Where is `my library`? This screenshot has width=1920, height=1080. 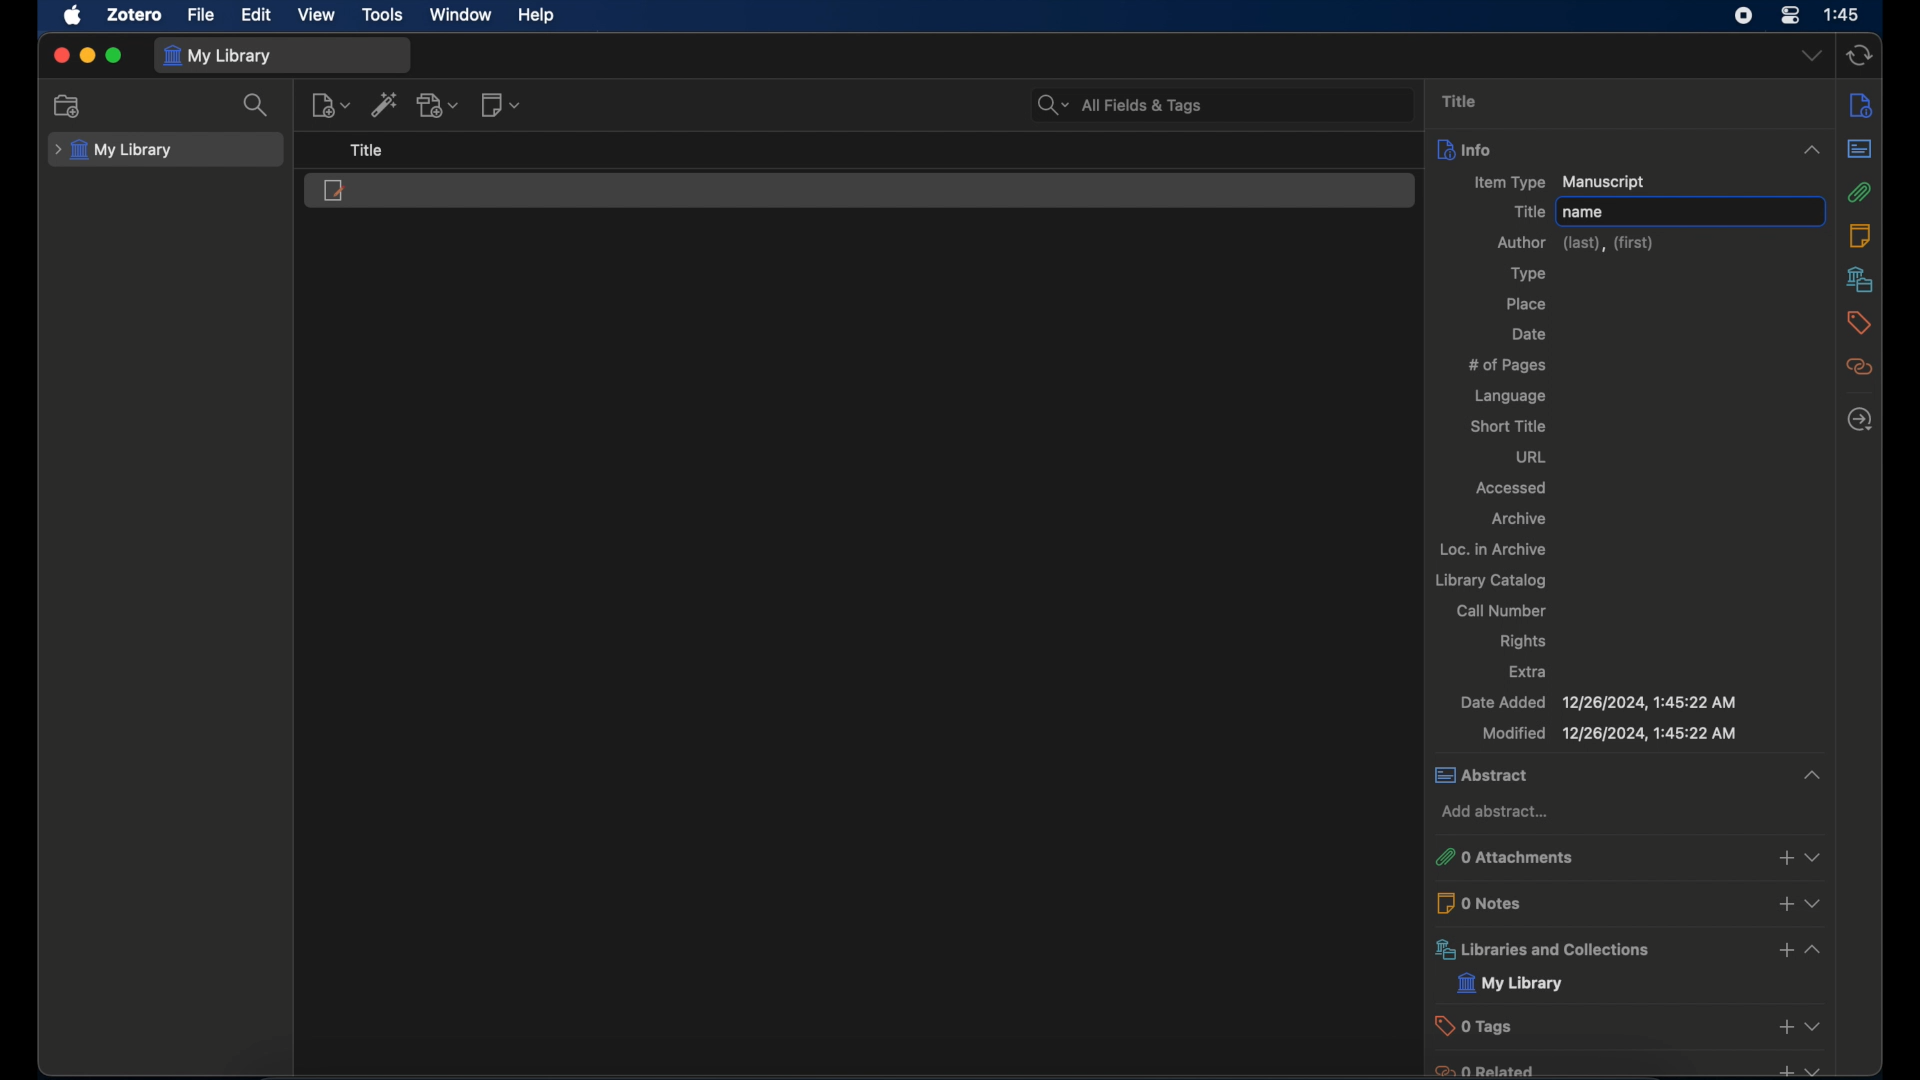 my library is located at coordinates (113, 151).